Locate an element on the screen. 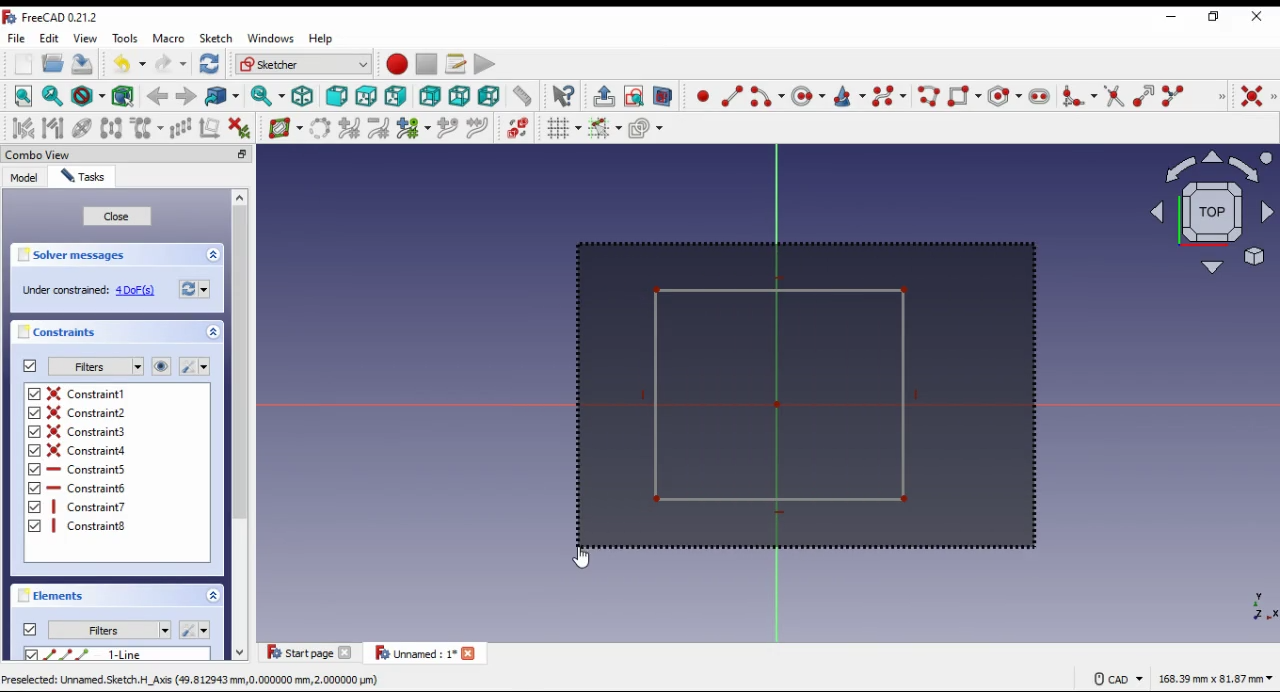 Image resolution: width=1280 pixels, height=692 pixels. leave sketch is located at coordinates (604, 97).